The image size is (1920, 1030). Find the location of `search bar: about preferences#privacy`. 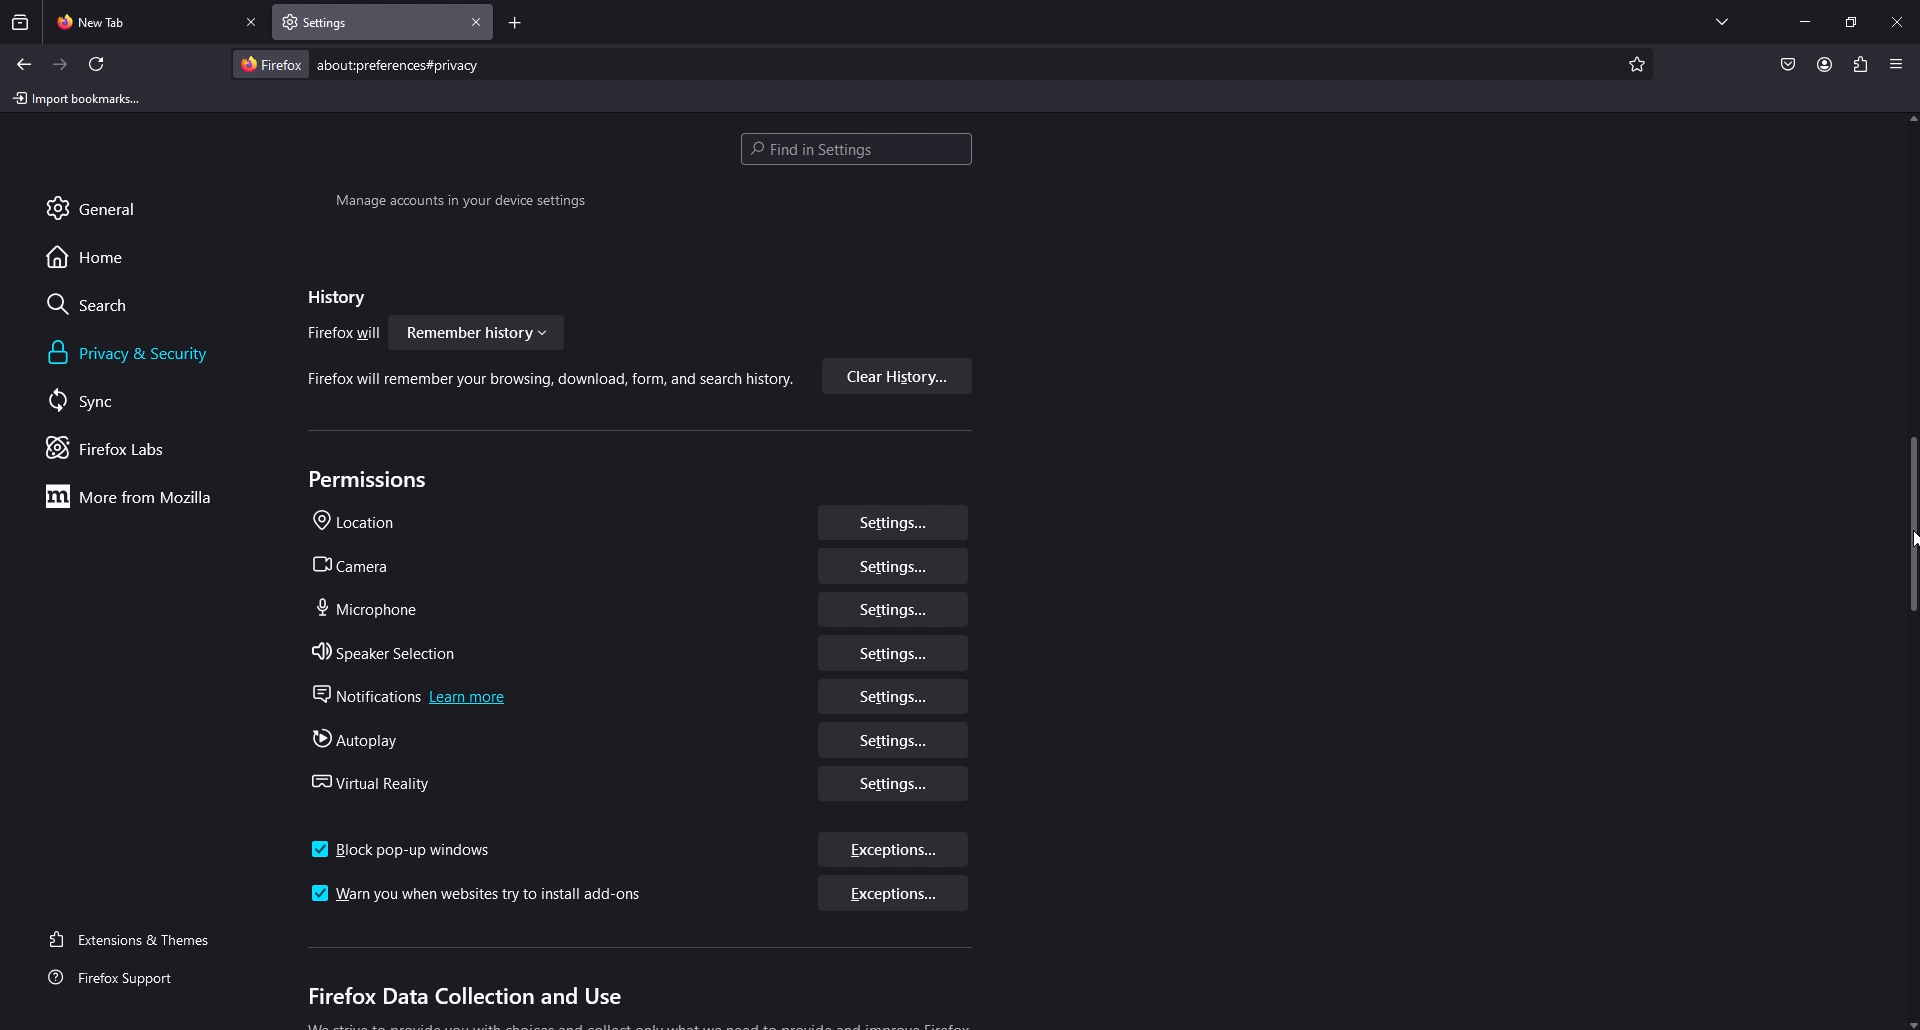

search bar: about preferences#privacy is located at coordinates (396, 64).